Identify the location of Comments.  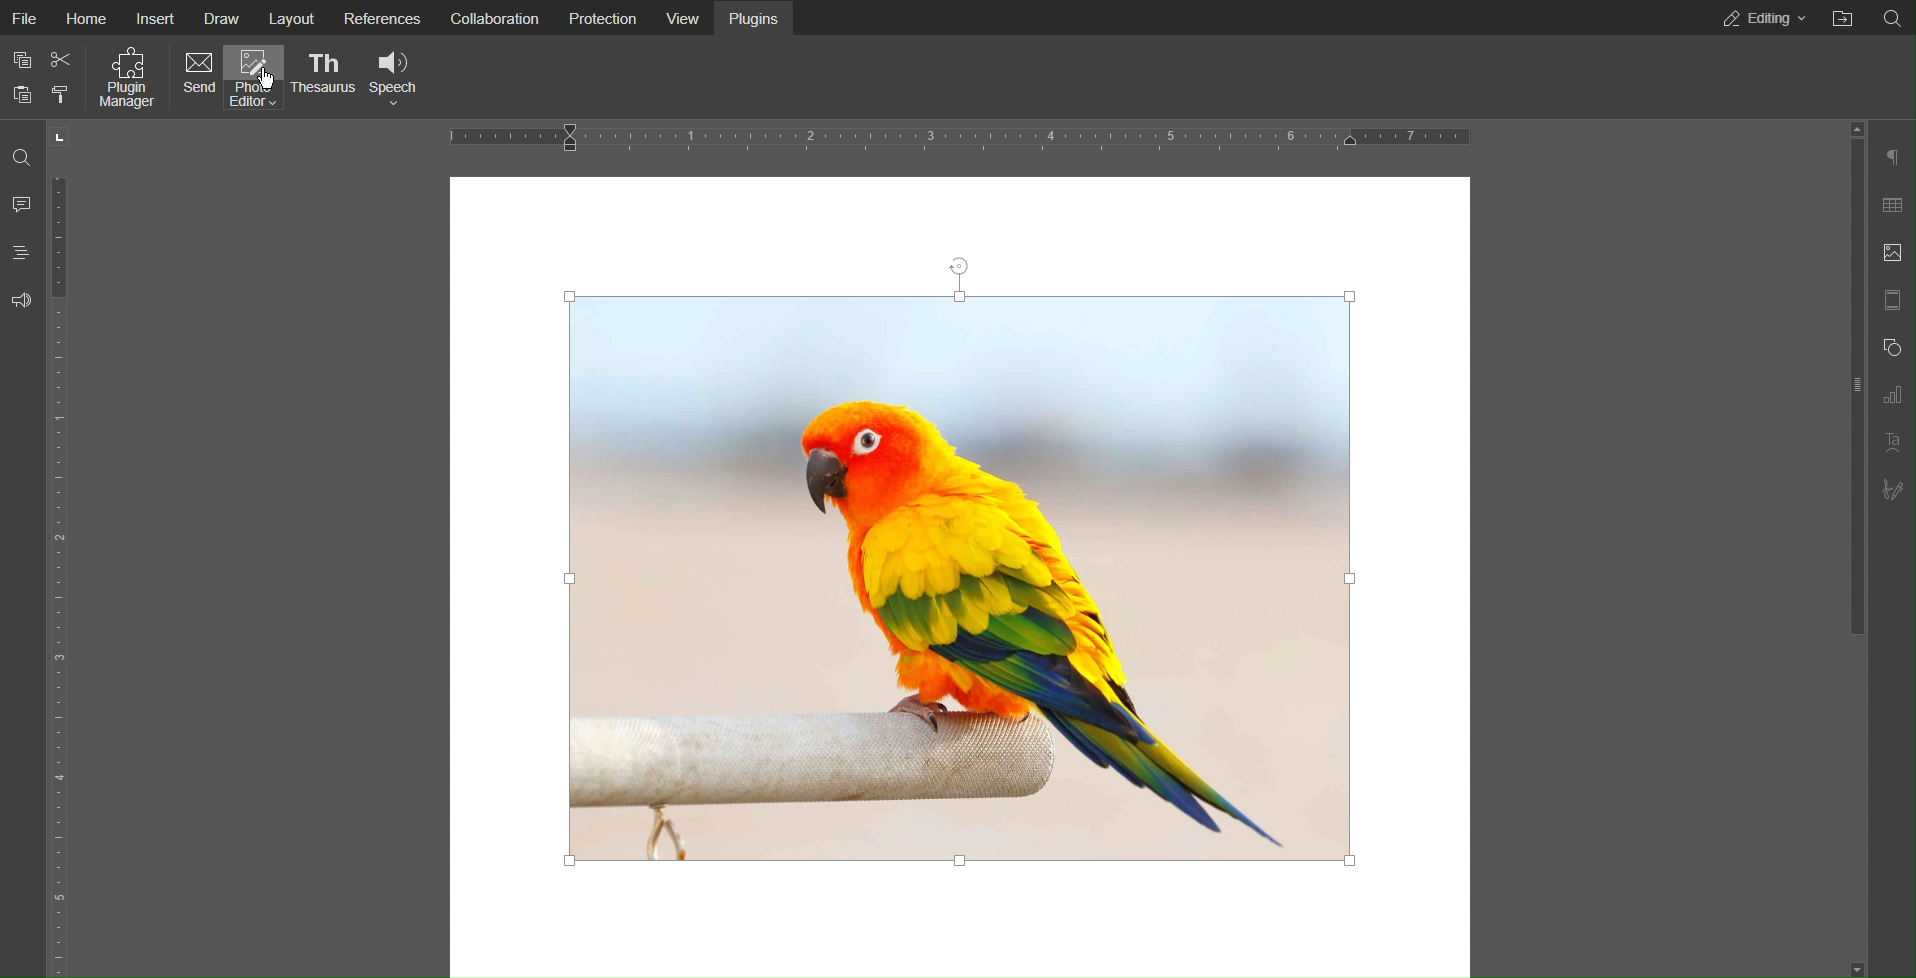
(24, 202).